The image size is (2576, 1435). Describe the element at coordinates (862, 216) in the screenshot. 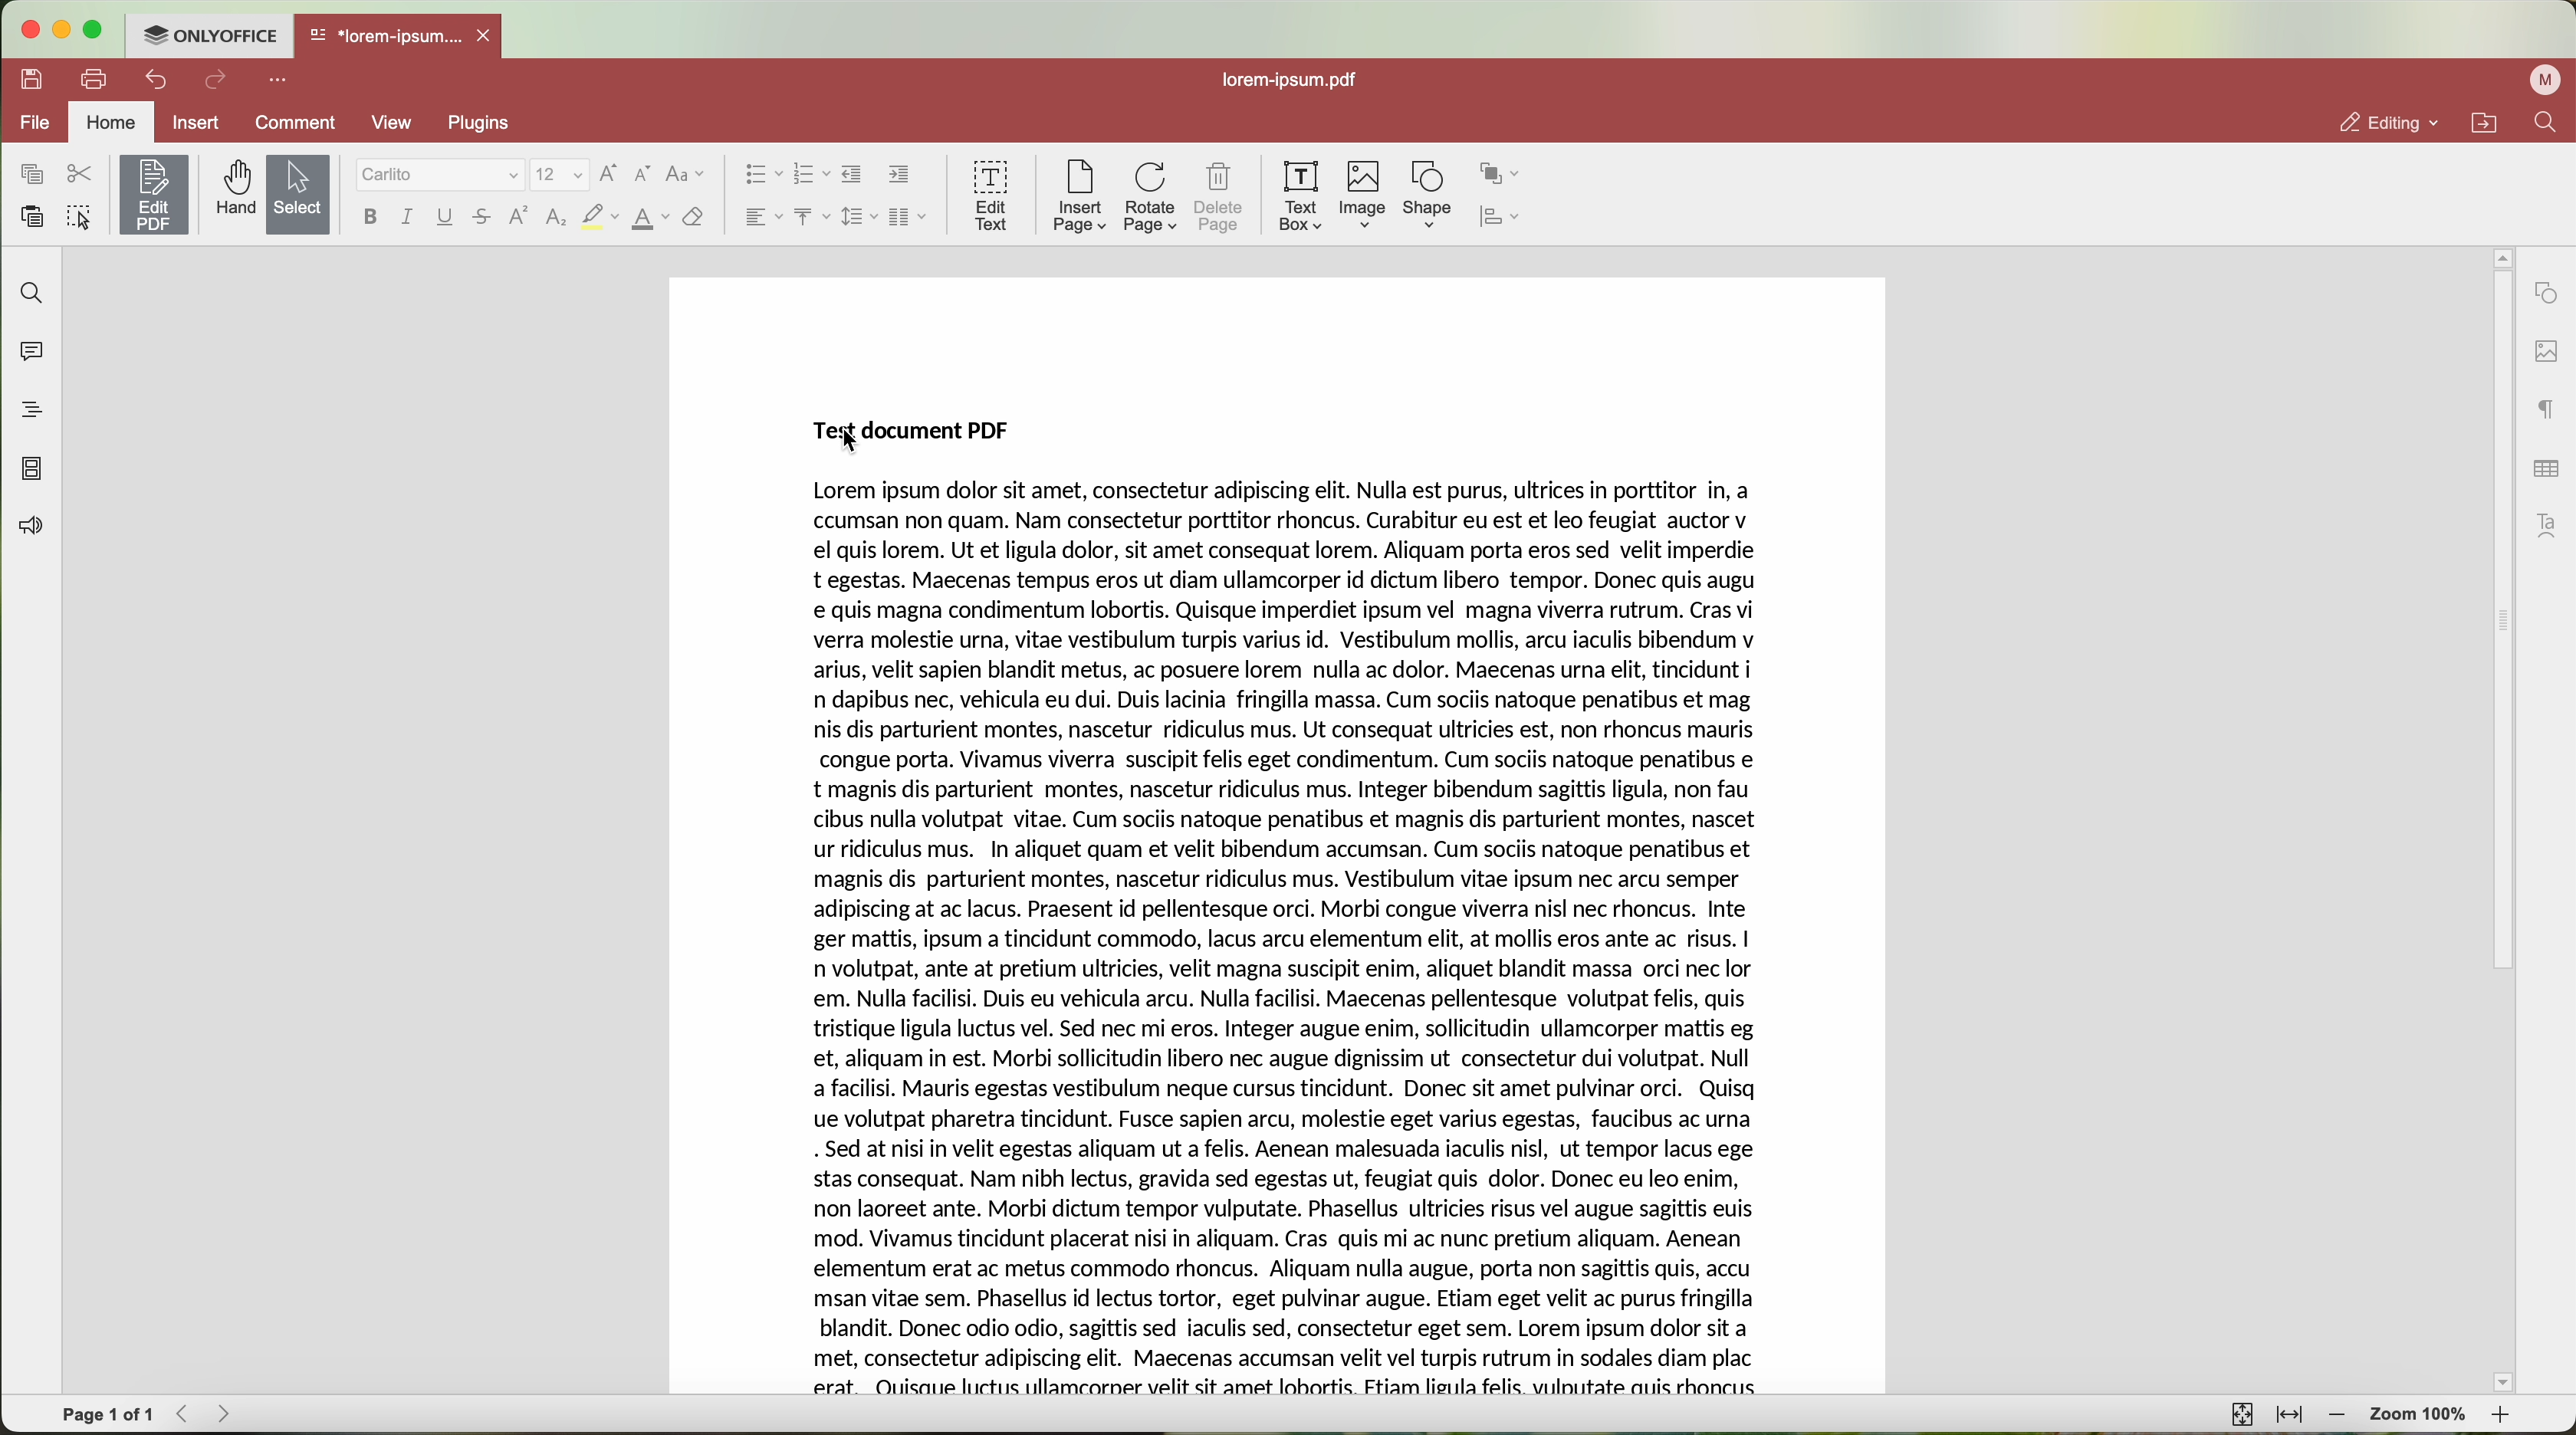

I see `line spacing` at that location.